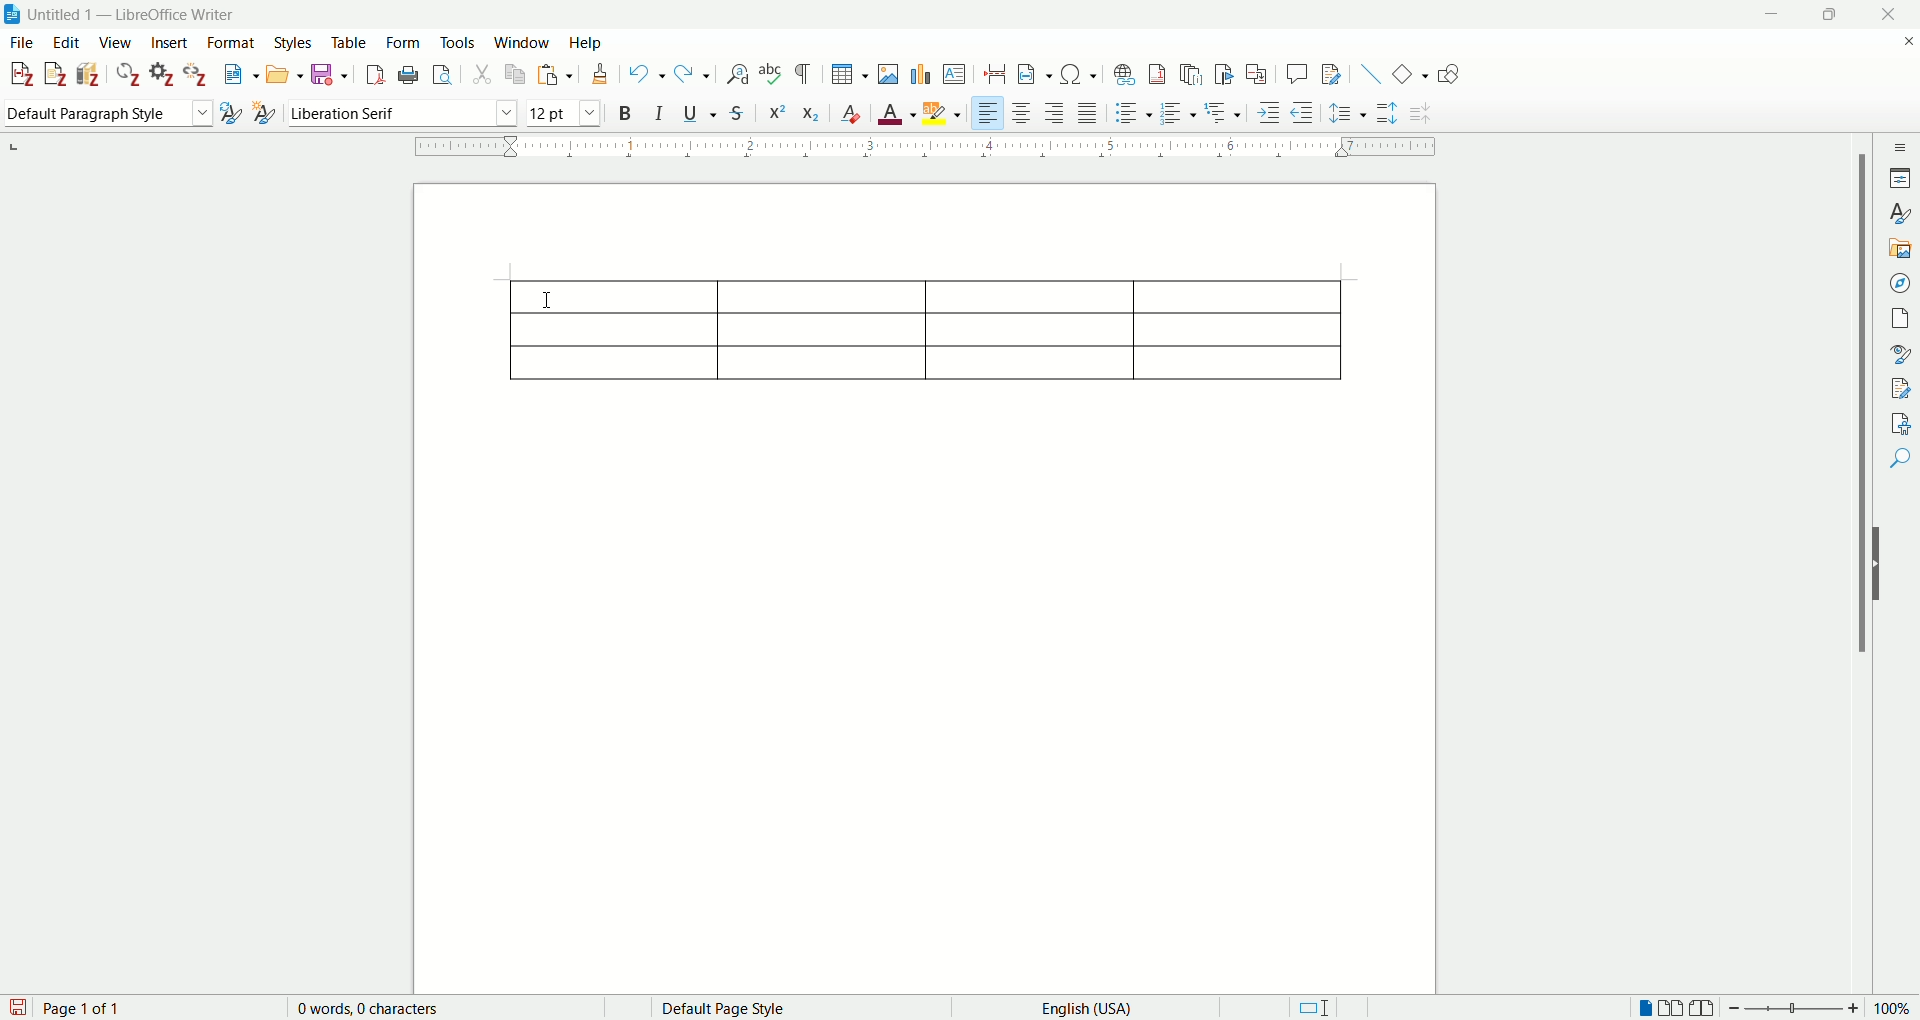 The width and height of the screenshot is (1920, 1020). I want to click on align center, so click(1021, 113).